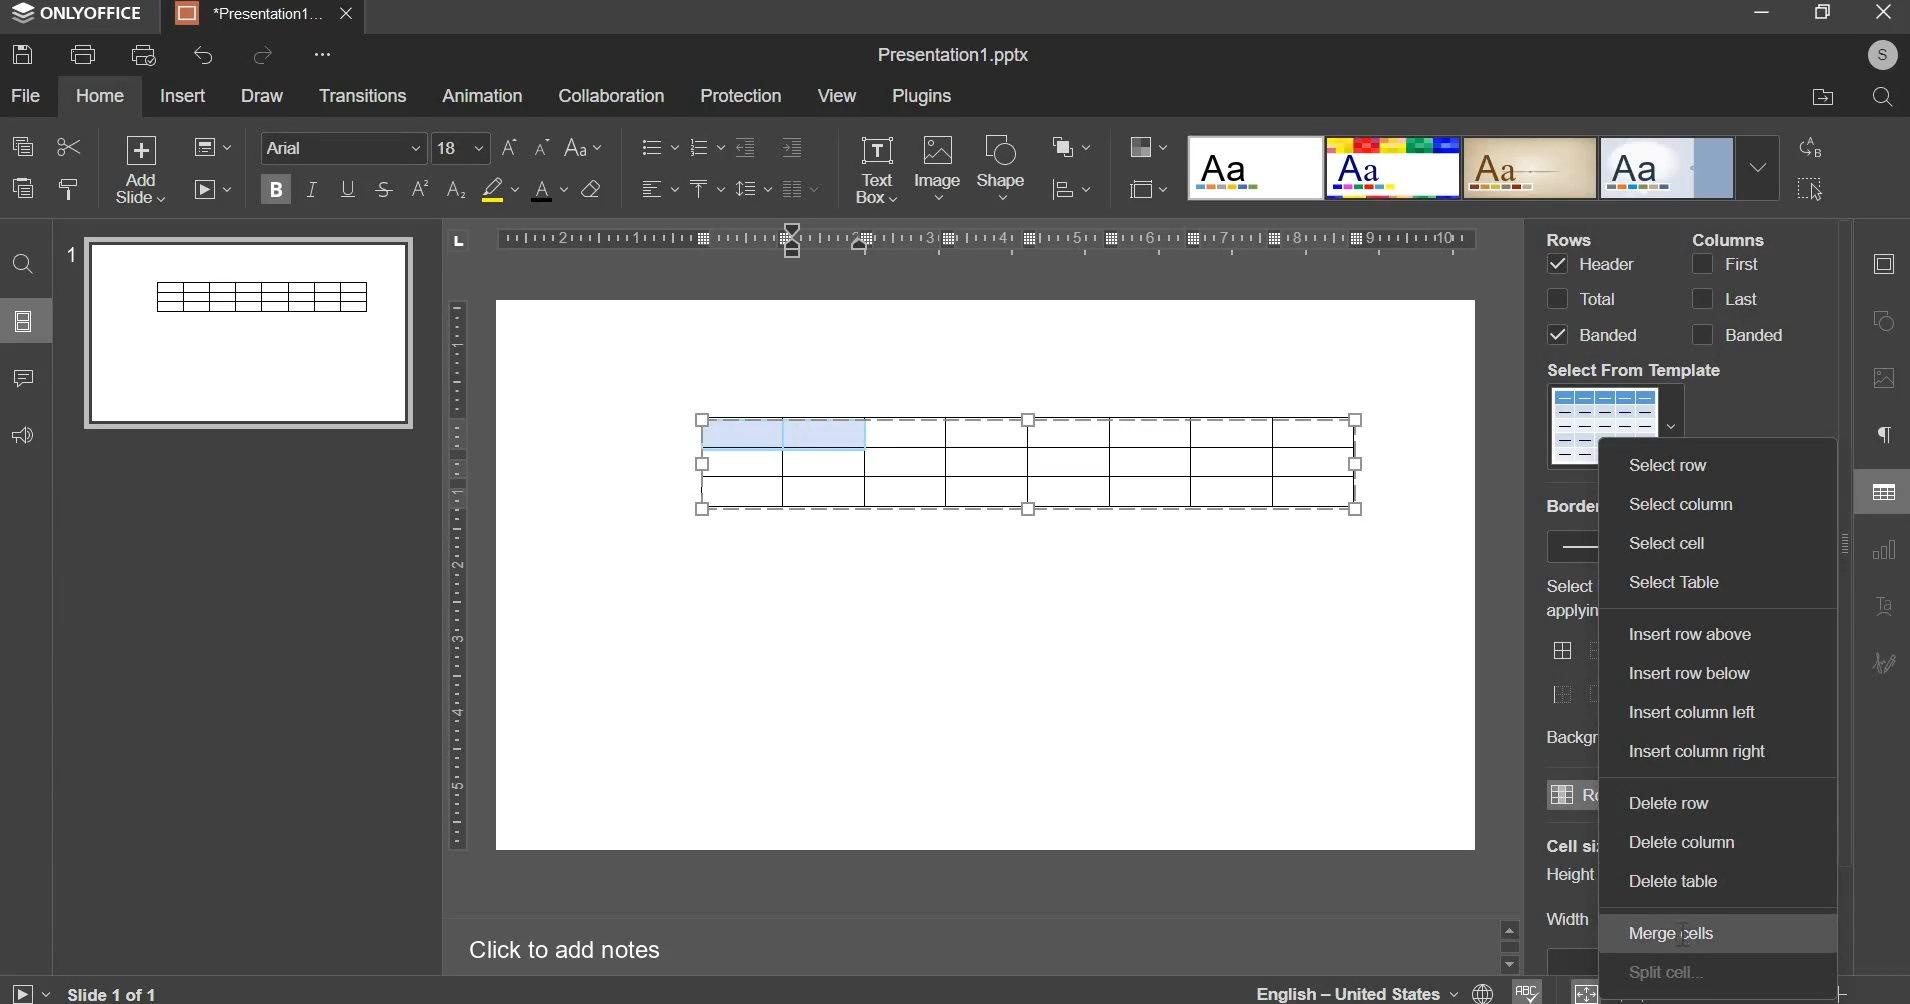 The height and width of the screenshot is (1004, 1910). I want to click on insert row above, so click(1689, 635).